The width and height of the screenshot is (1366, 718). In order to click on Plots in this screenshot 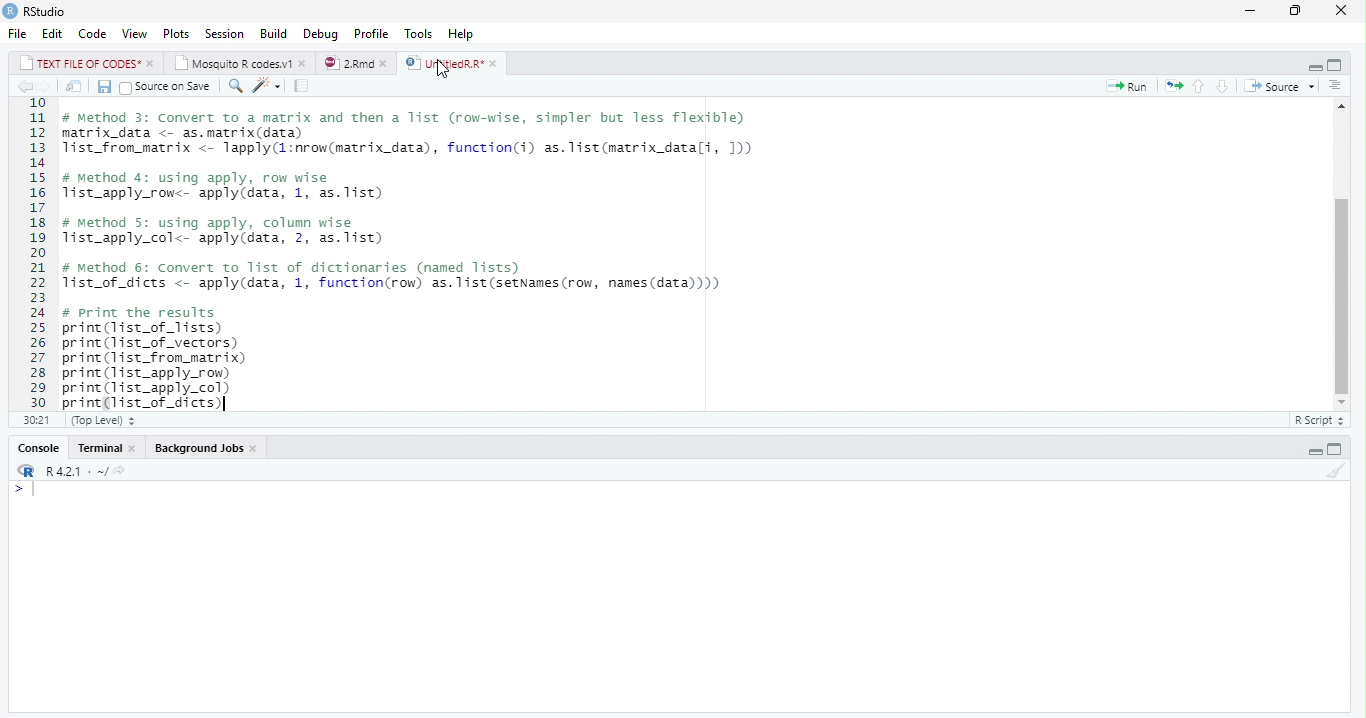, I will do `click(176, 32)`.